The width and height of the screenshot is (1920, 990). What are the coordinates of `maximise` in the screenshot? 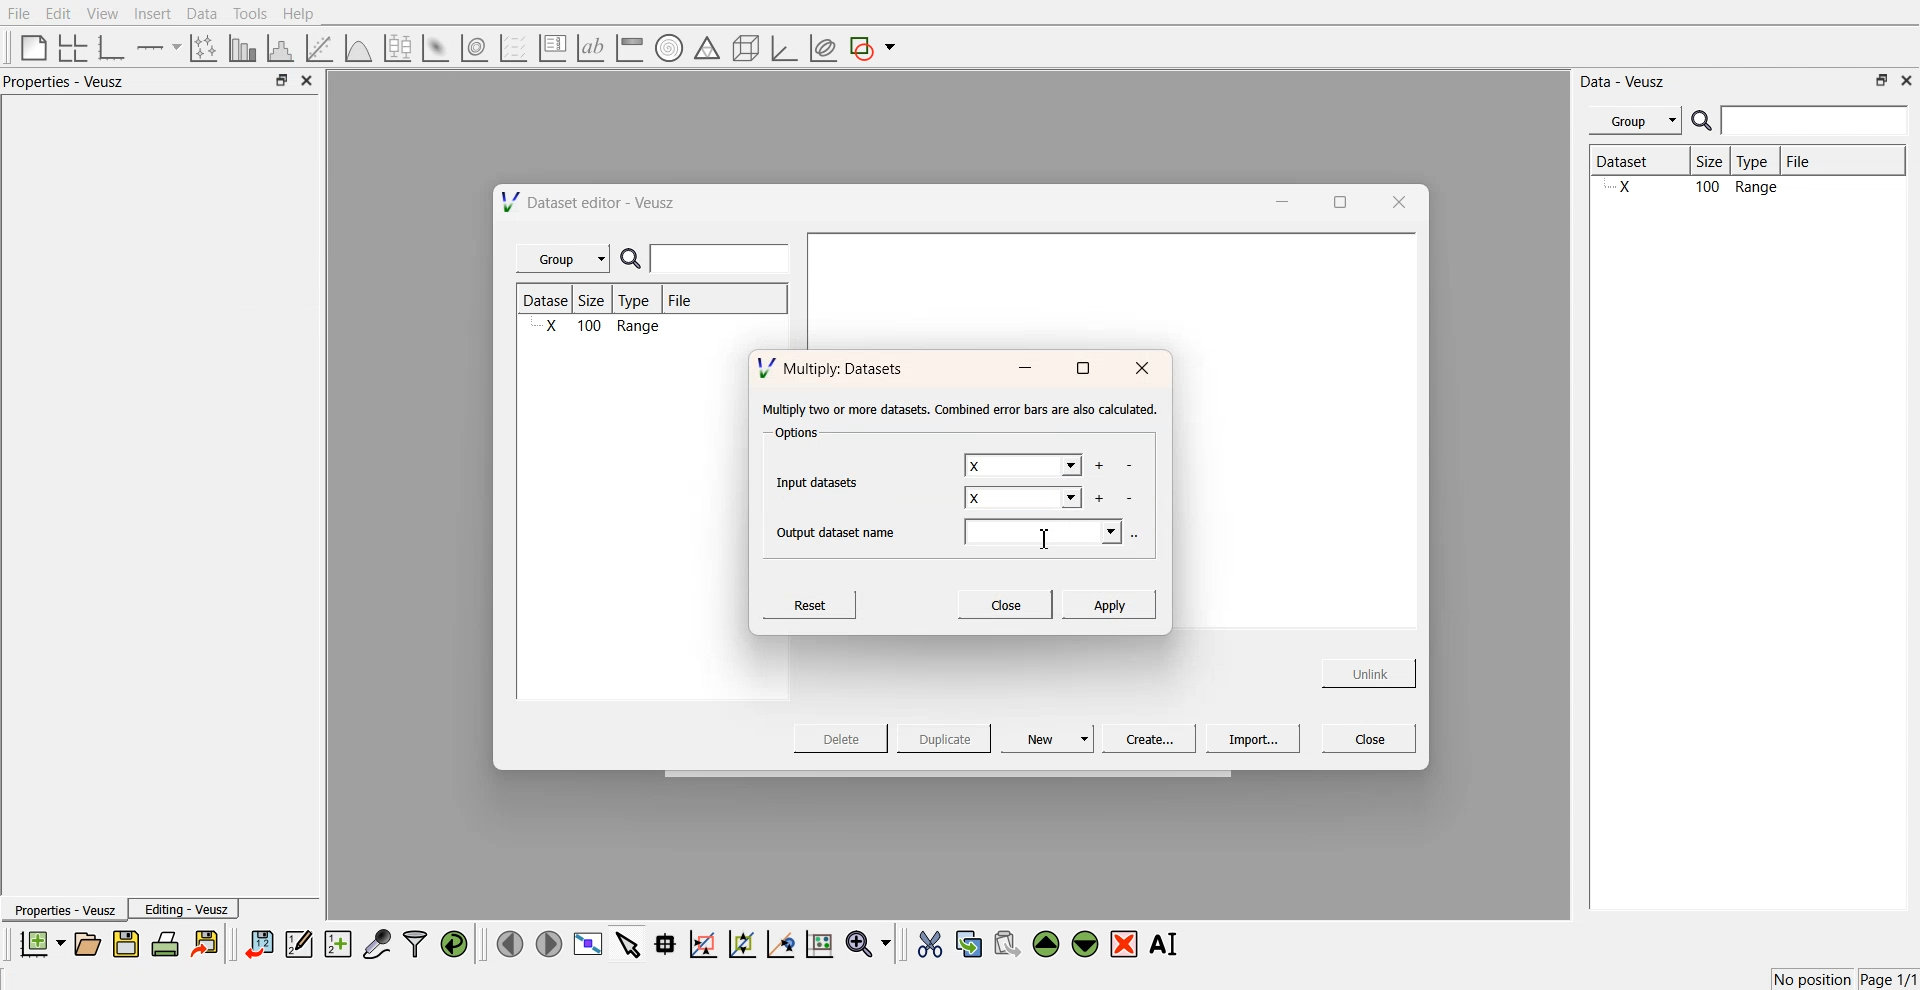 It's located at (1334, 200).